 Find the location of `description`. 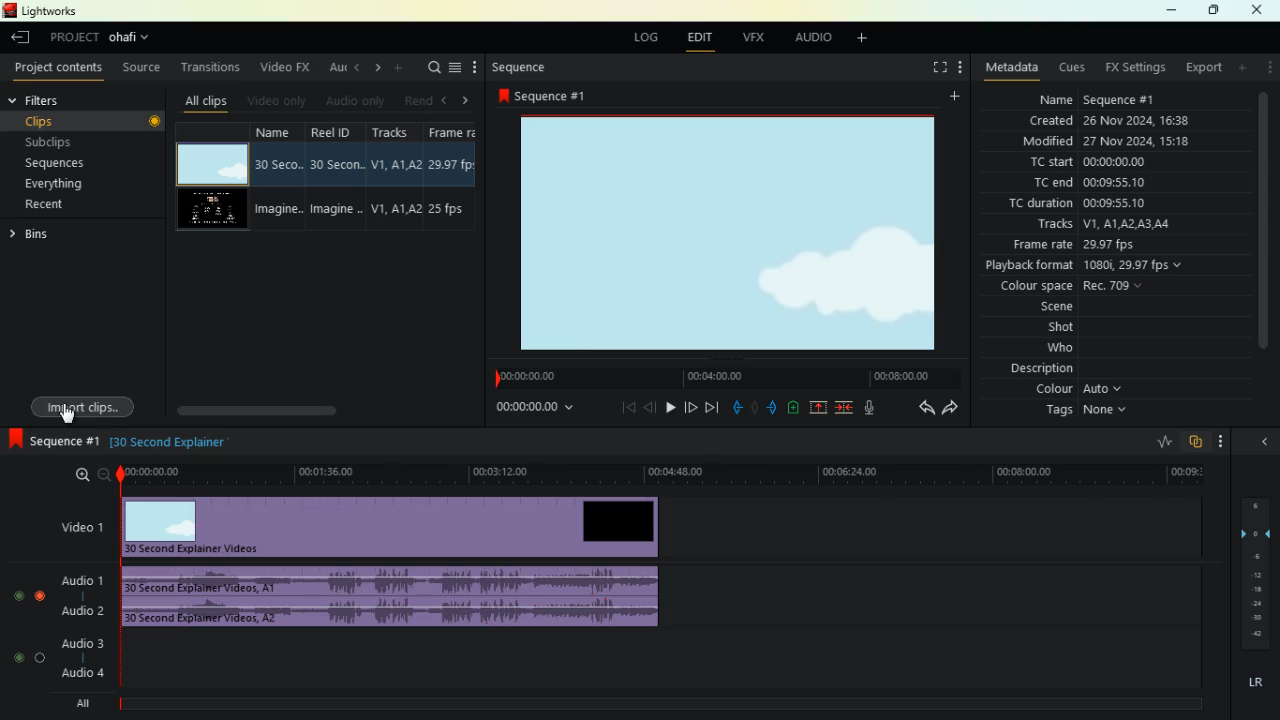

description is located at coordinates (1042, 369).